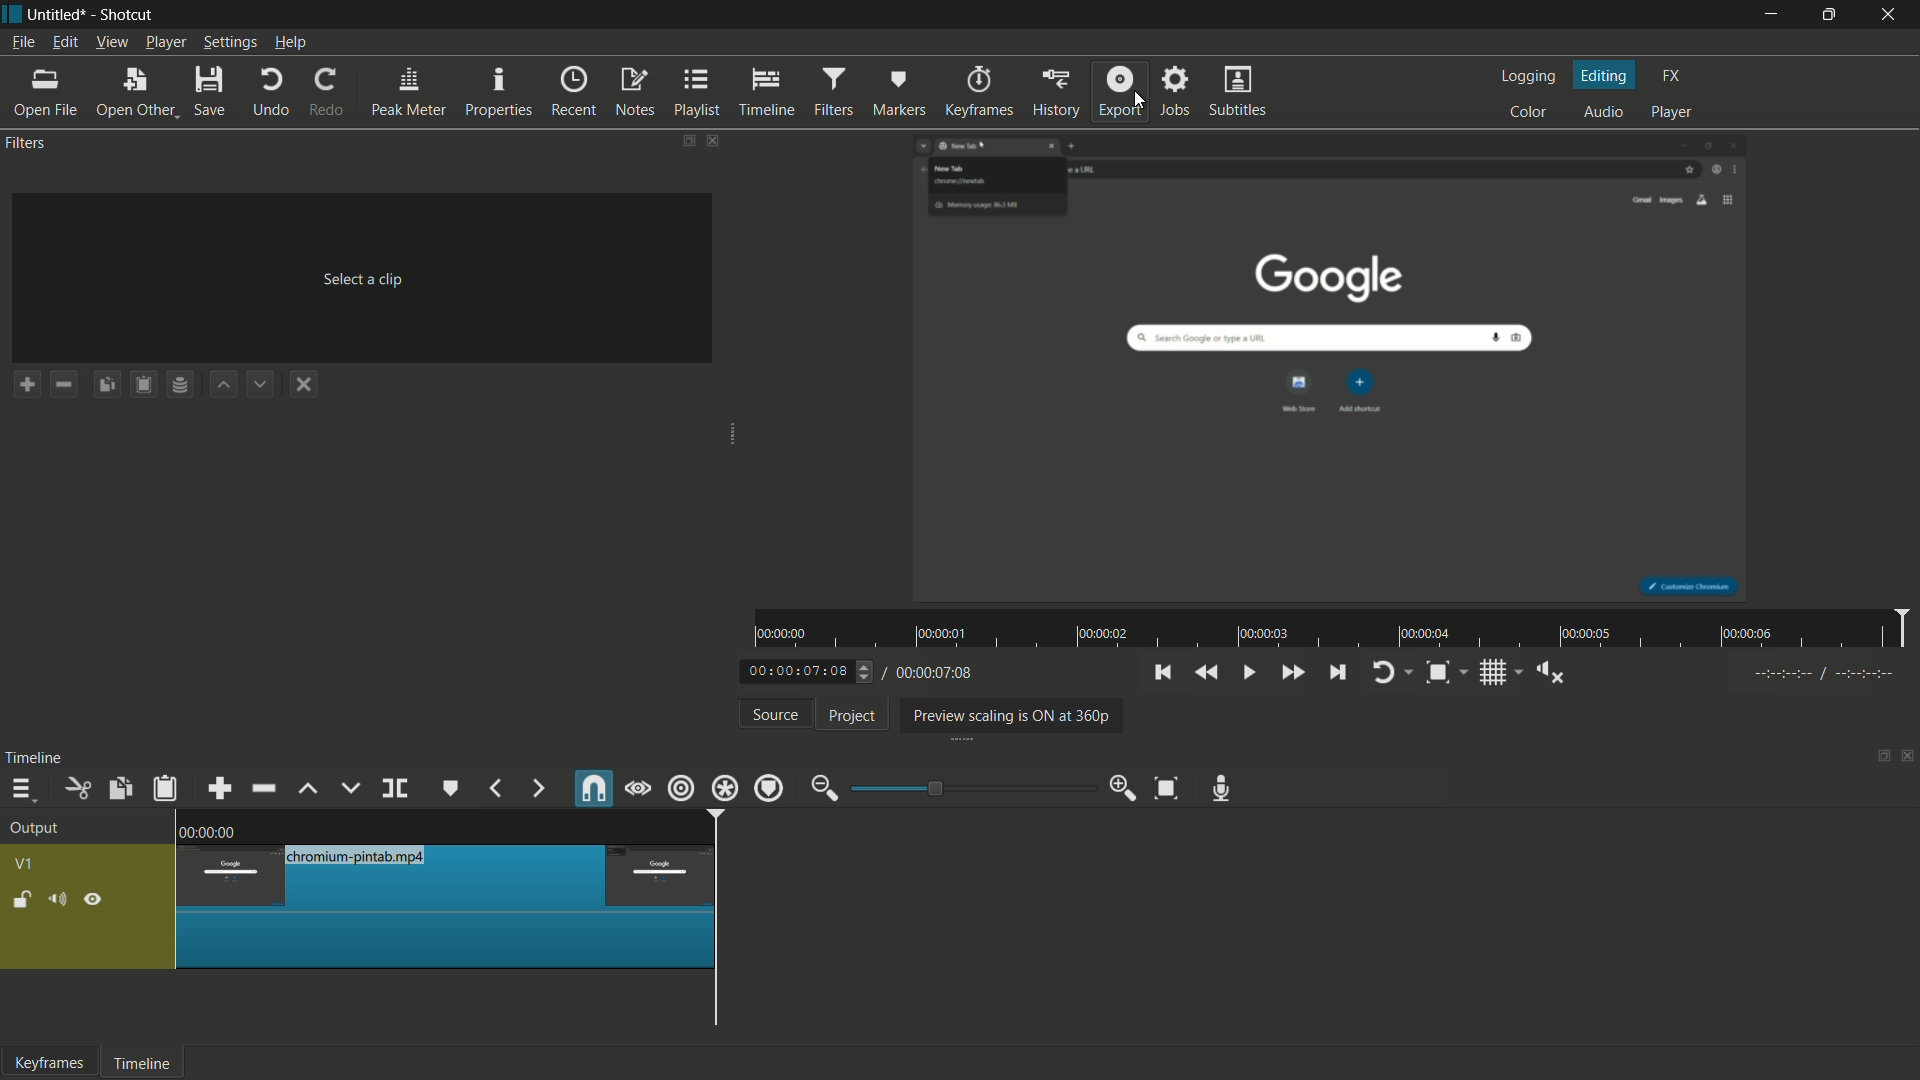 The height and width of the screenshot is (1080, 1920). I want to click on copy checked filters, so click(118, 790).